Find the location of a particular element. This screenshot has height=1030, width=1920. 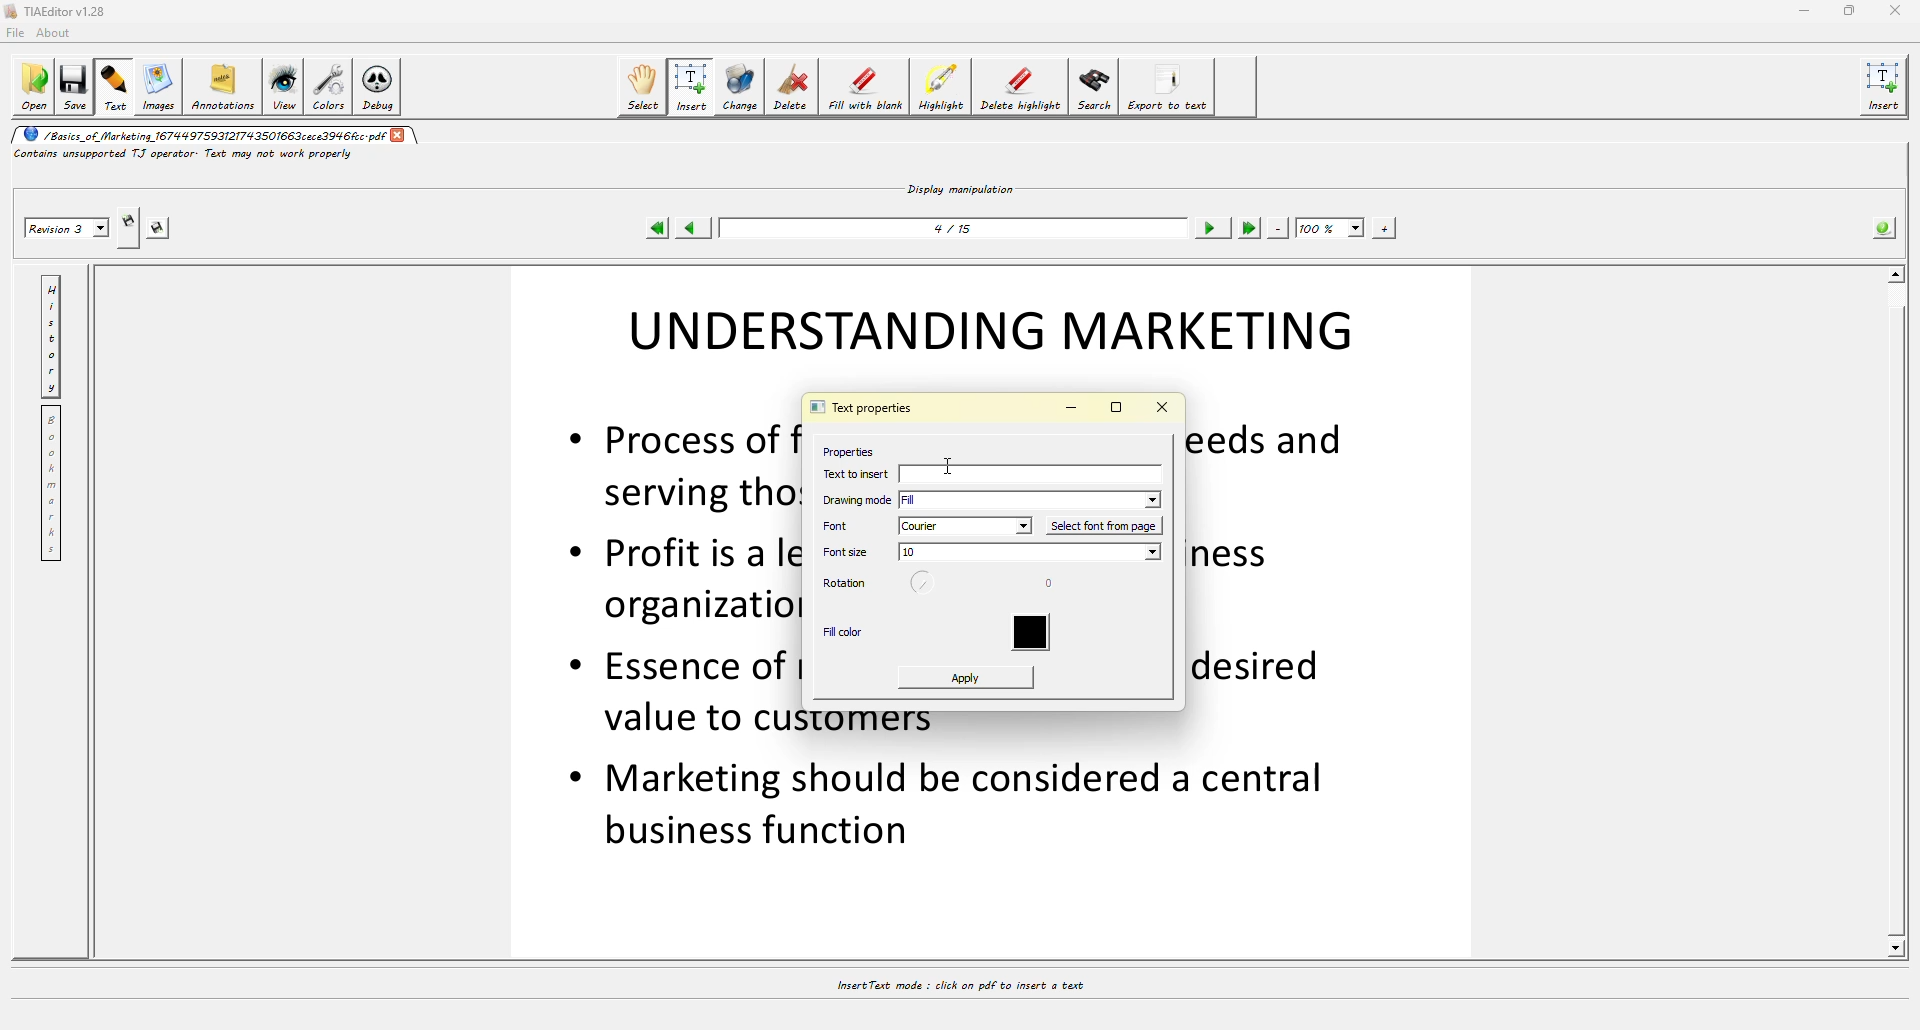

about is located at coordinates (58, 33).